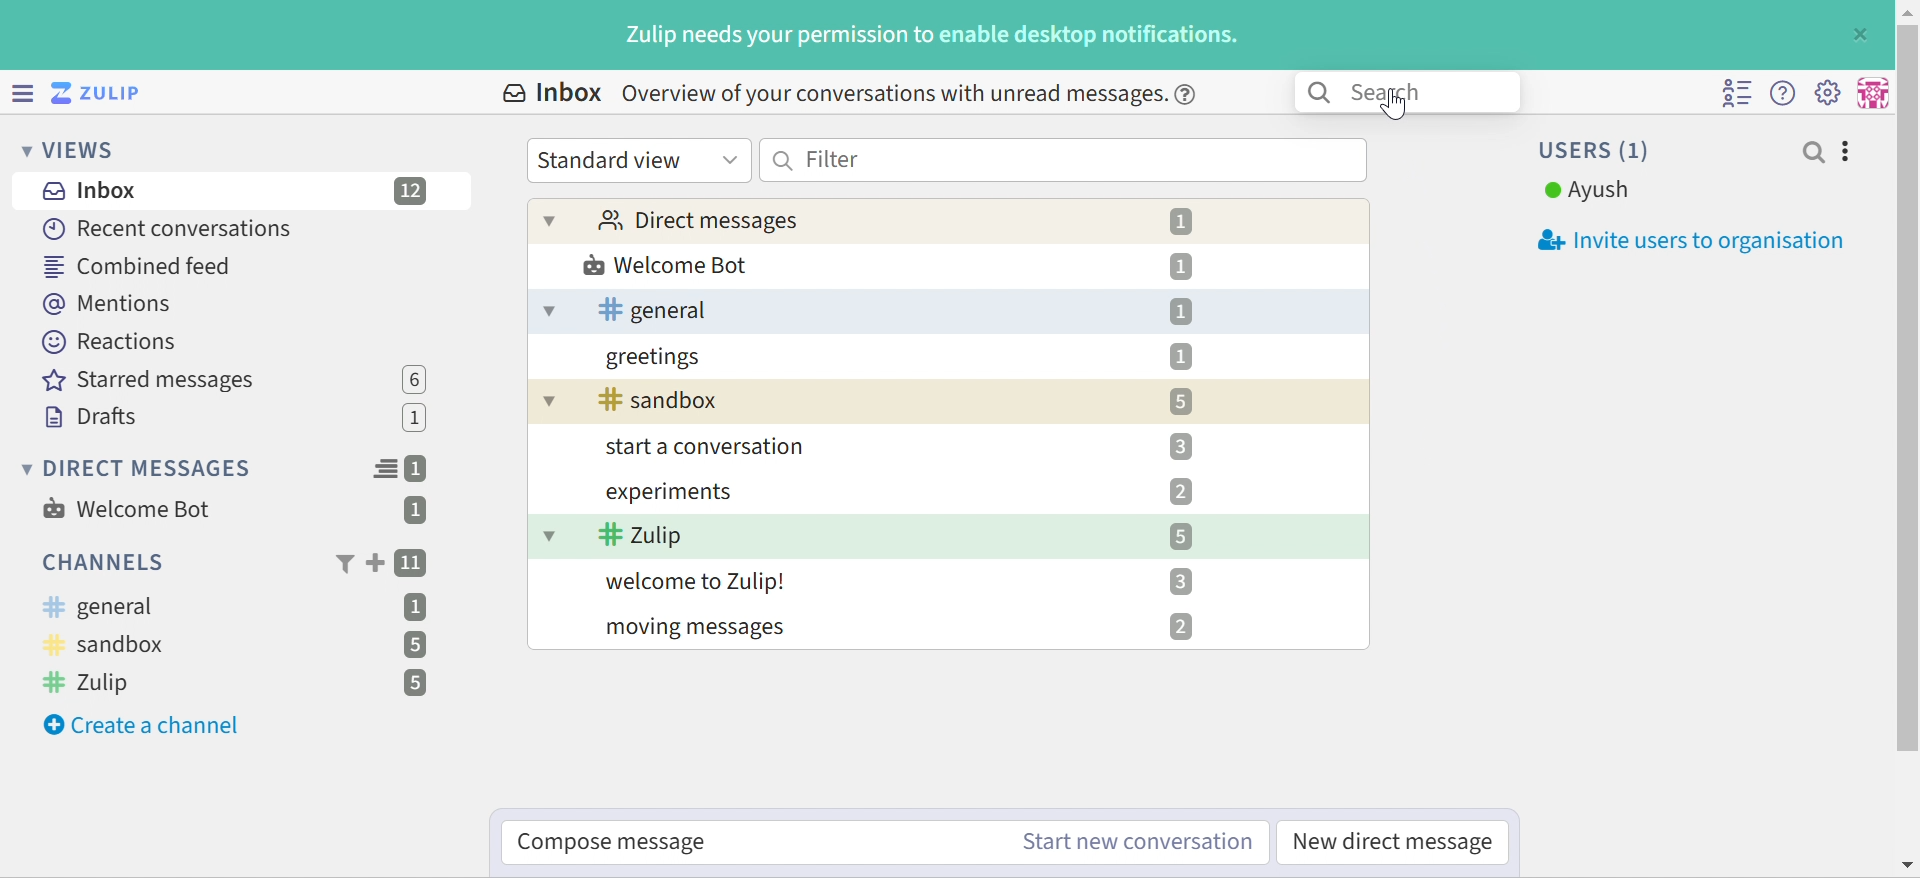 The height and width of the screenshot is (878, 1920). What do you see at coordinates (1182, 402) in the screenshot?
I see `5` at bounding box center [1182, 402].